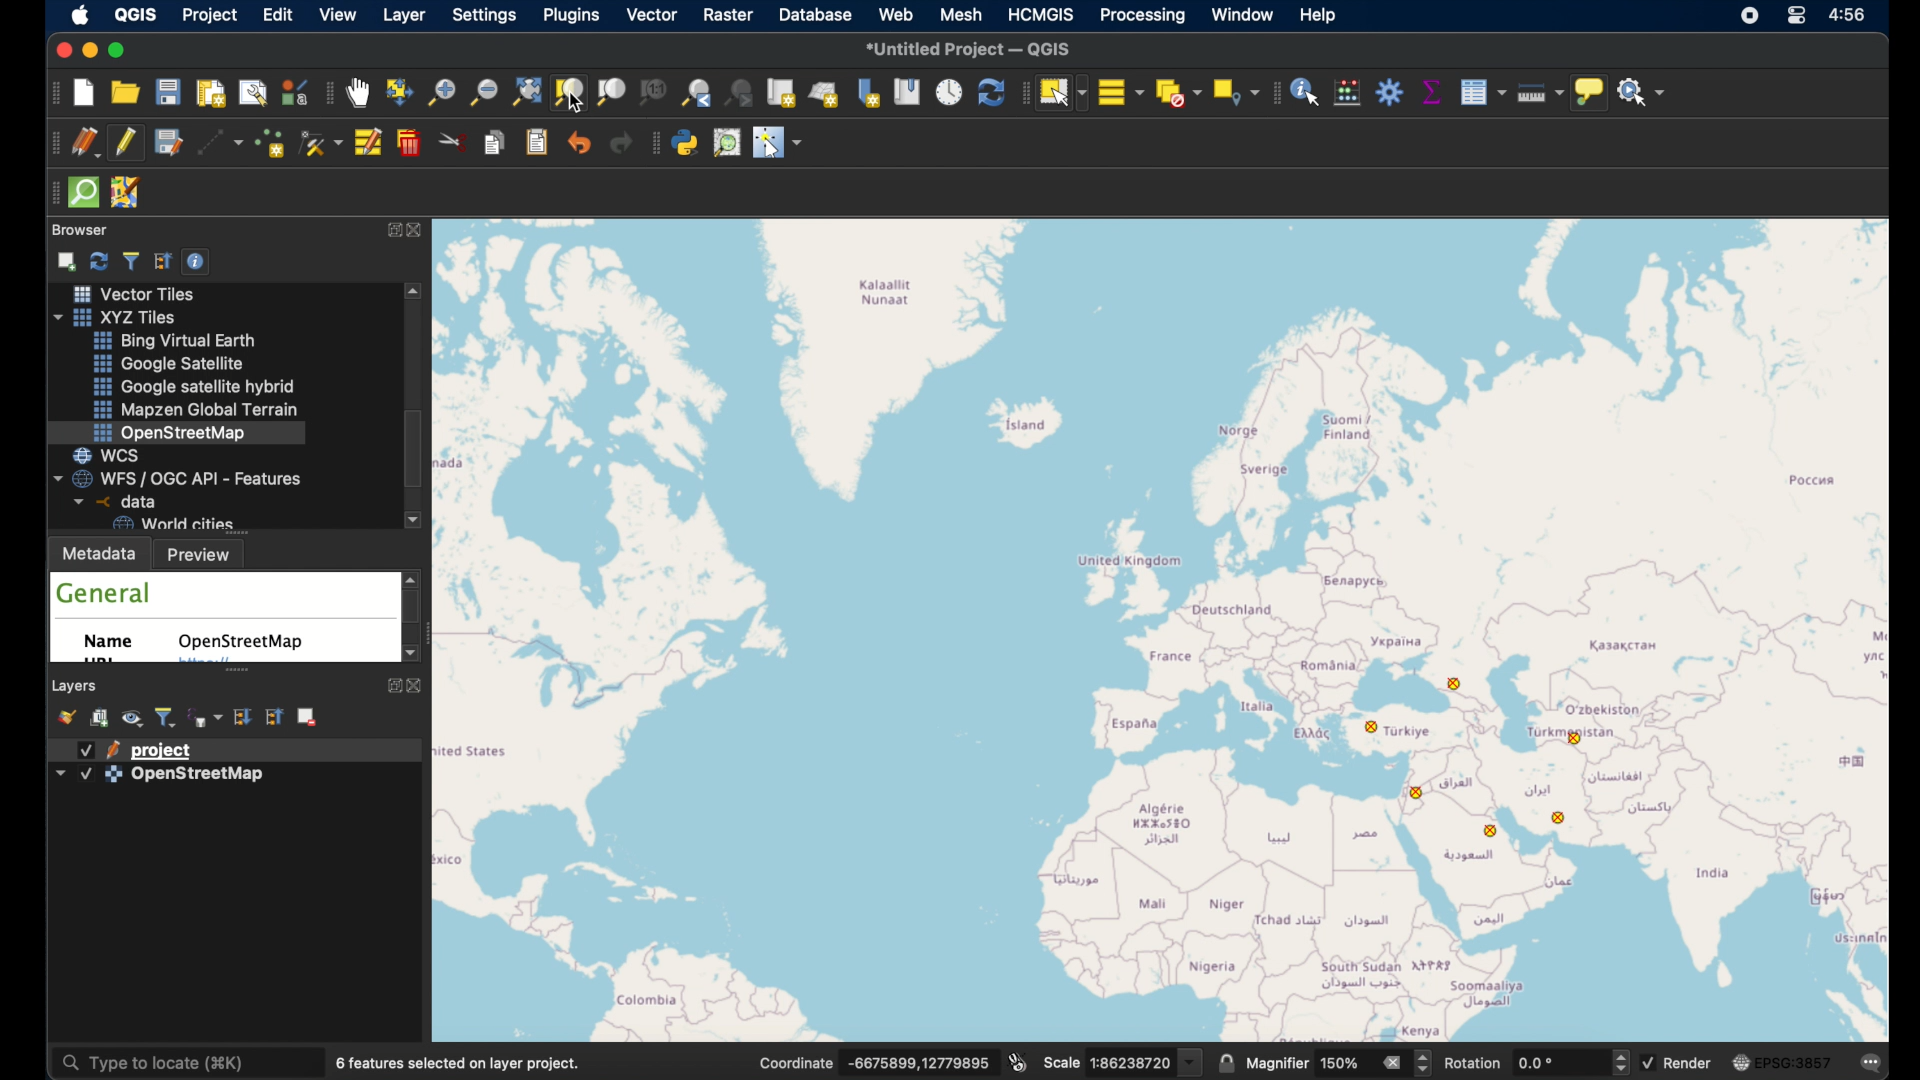 This screenshot has height=1080, width=1920. Describe the element at coordinates (1455, 684) in the screenshot. I see `point feature` at that location.